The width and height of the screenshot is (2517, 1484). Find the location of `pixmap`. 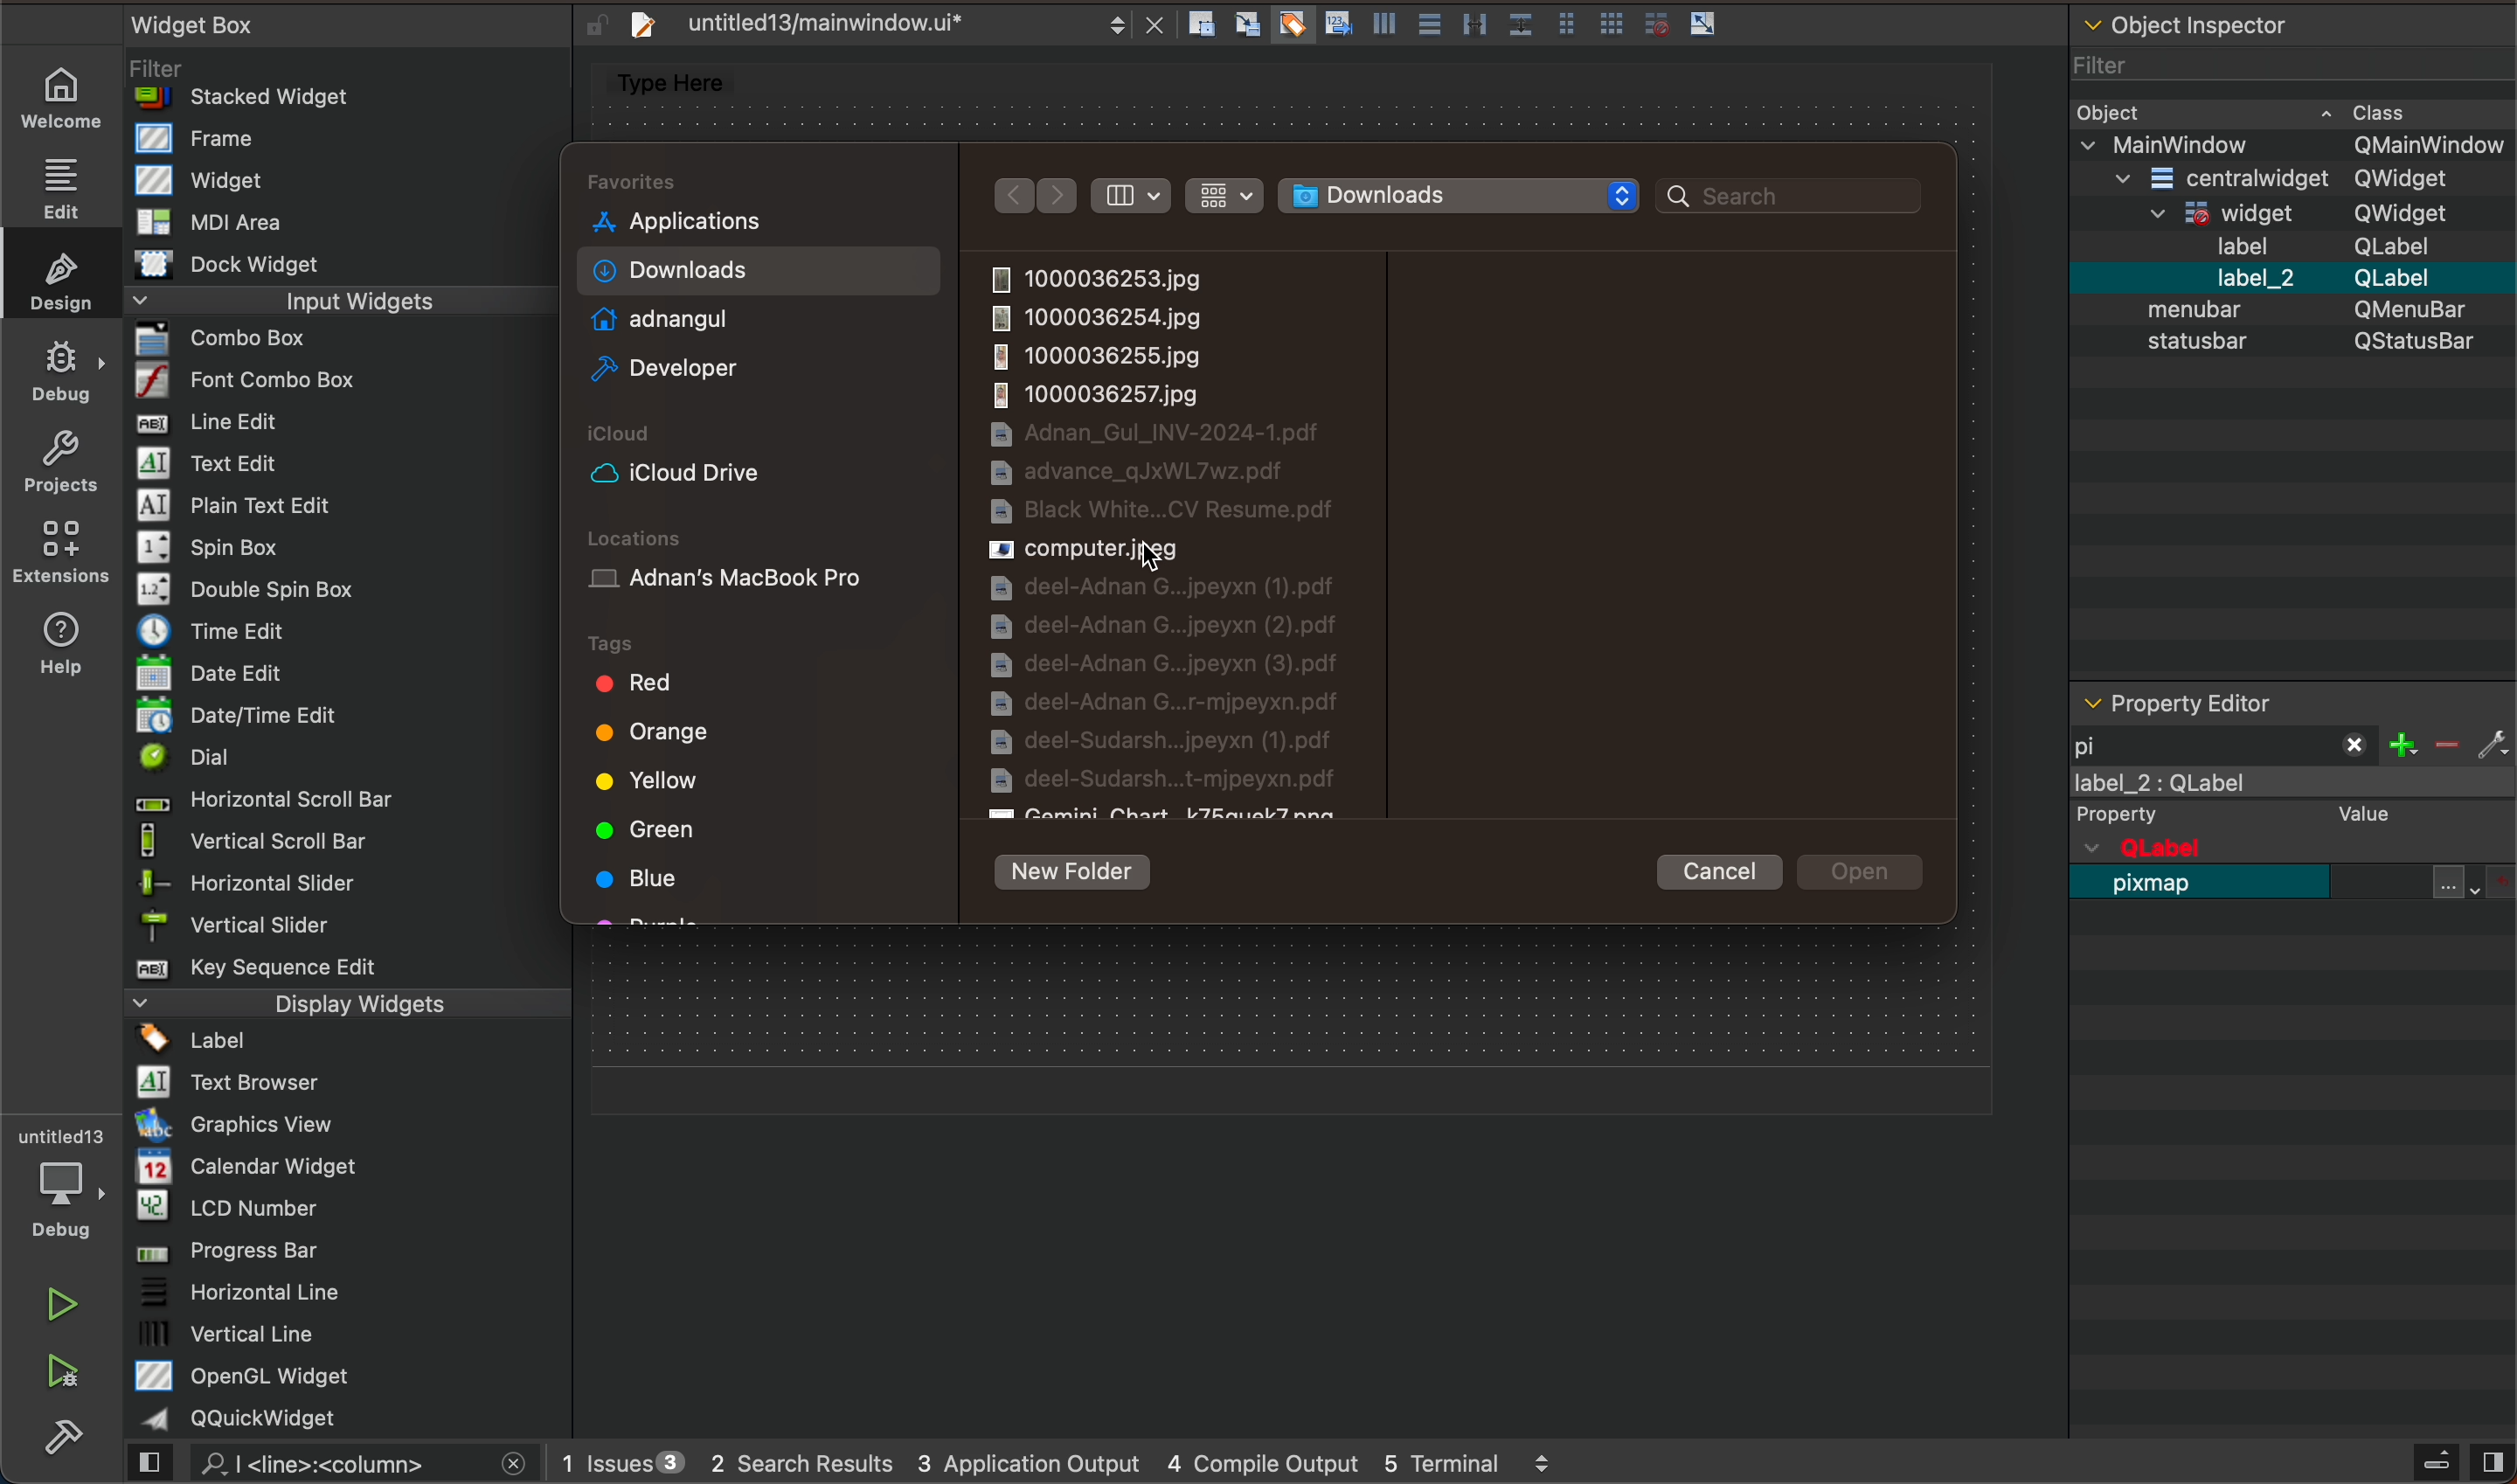

pixmap is located at coordinates (2160, 894).